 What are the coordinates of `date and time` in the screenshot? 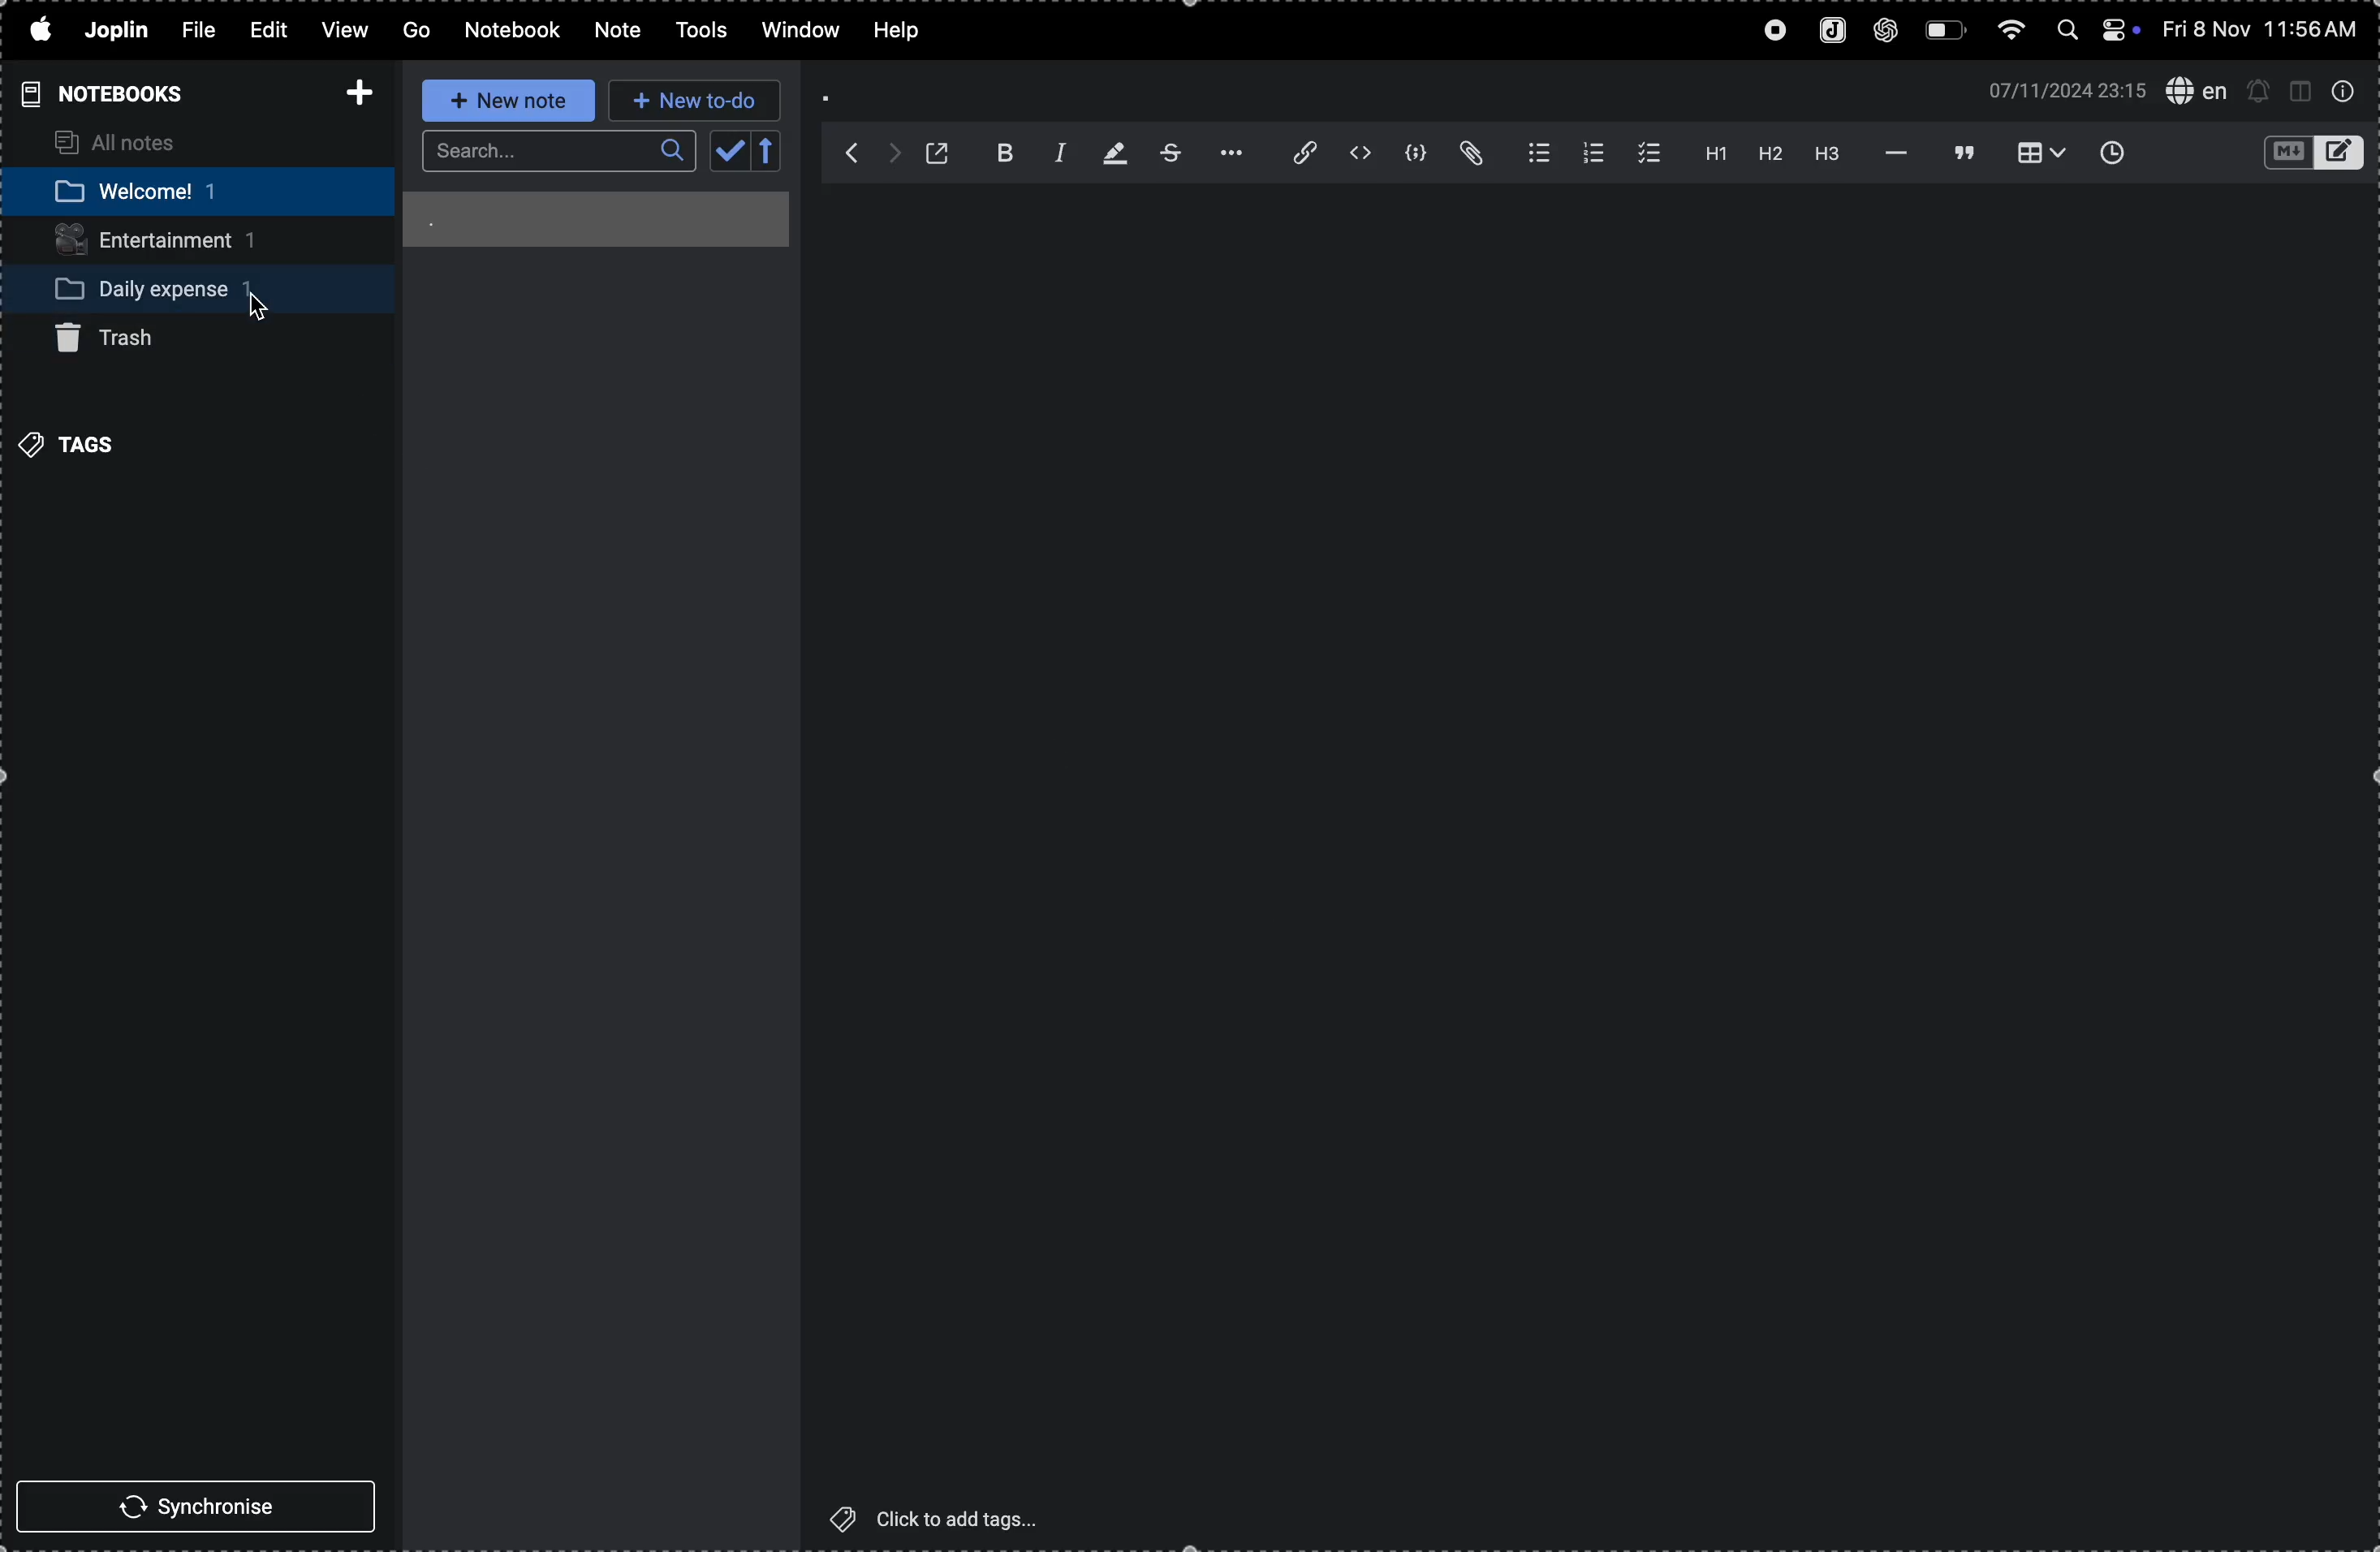 It's located at (2059, 89).